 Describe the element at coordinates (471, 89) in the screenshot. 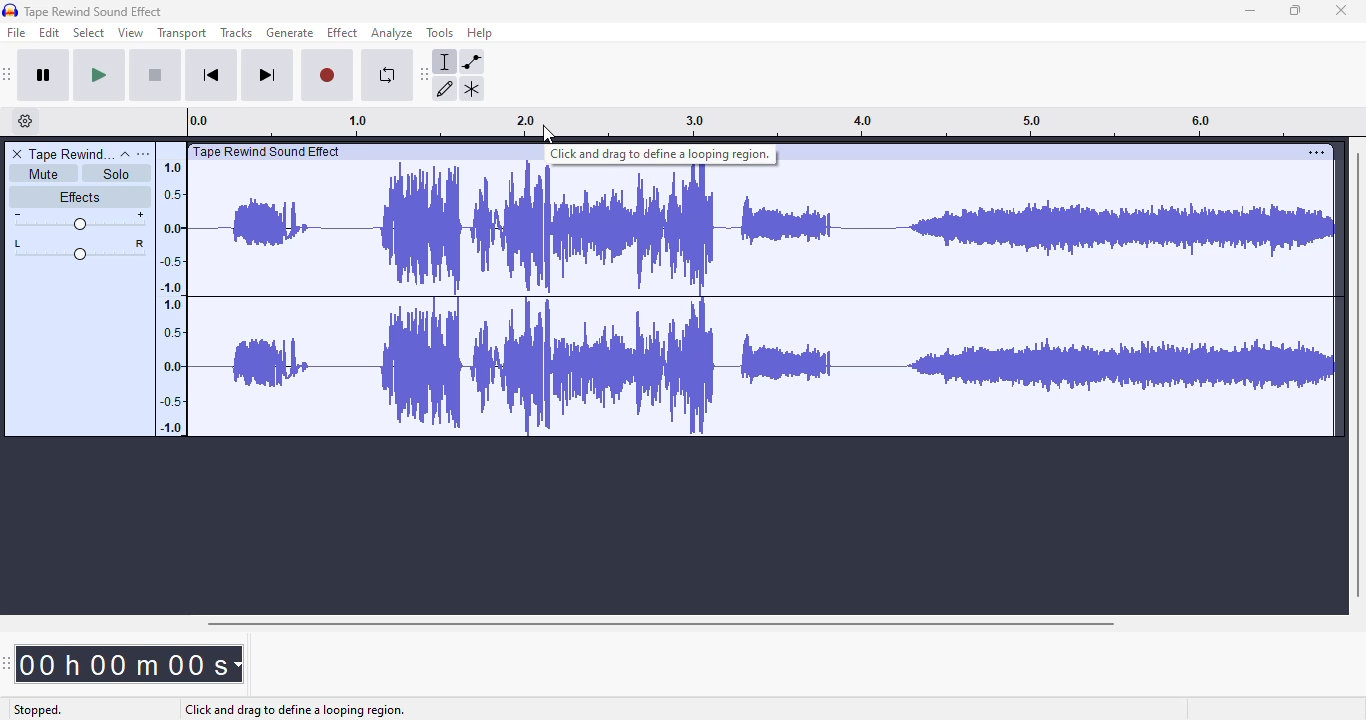

I see `multi-tool` at that location.